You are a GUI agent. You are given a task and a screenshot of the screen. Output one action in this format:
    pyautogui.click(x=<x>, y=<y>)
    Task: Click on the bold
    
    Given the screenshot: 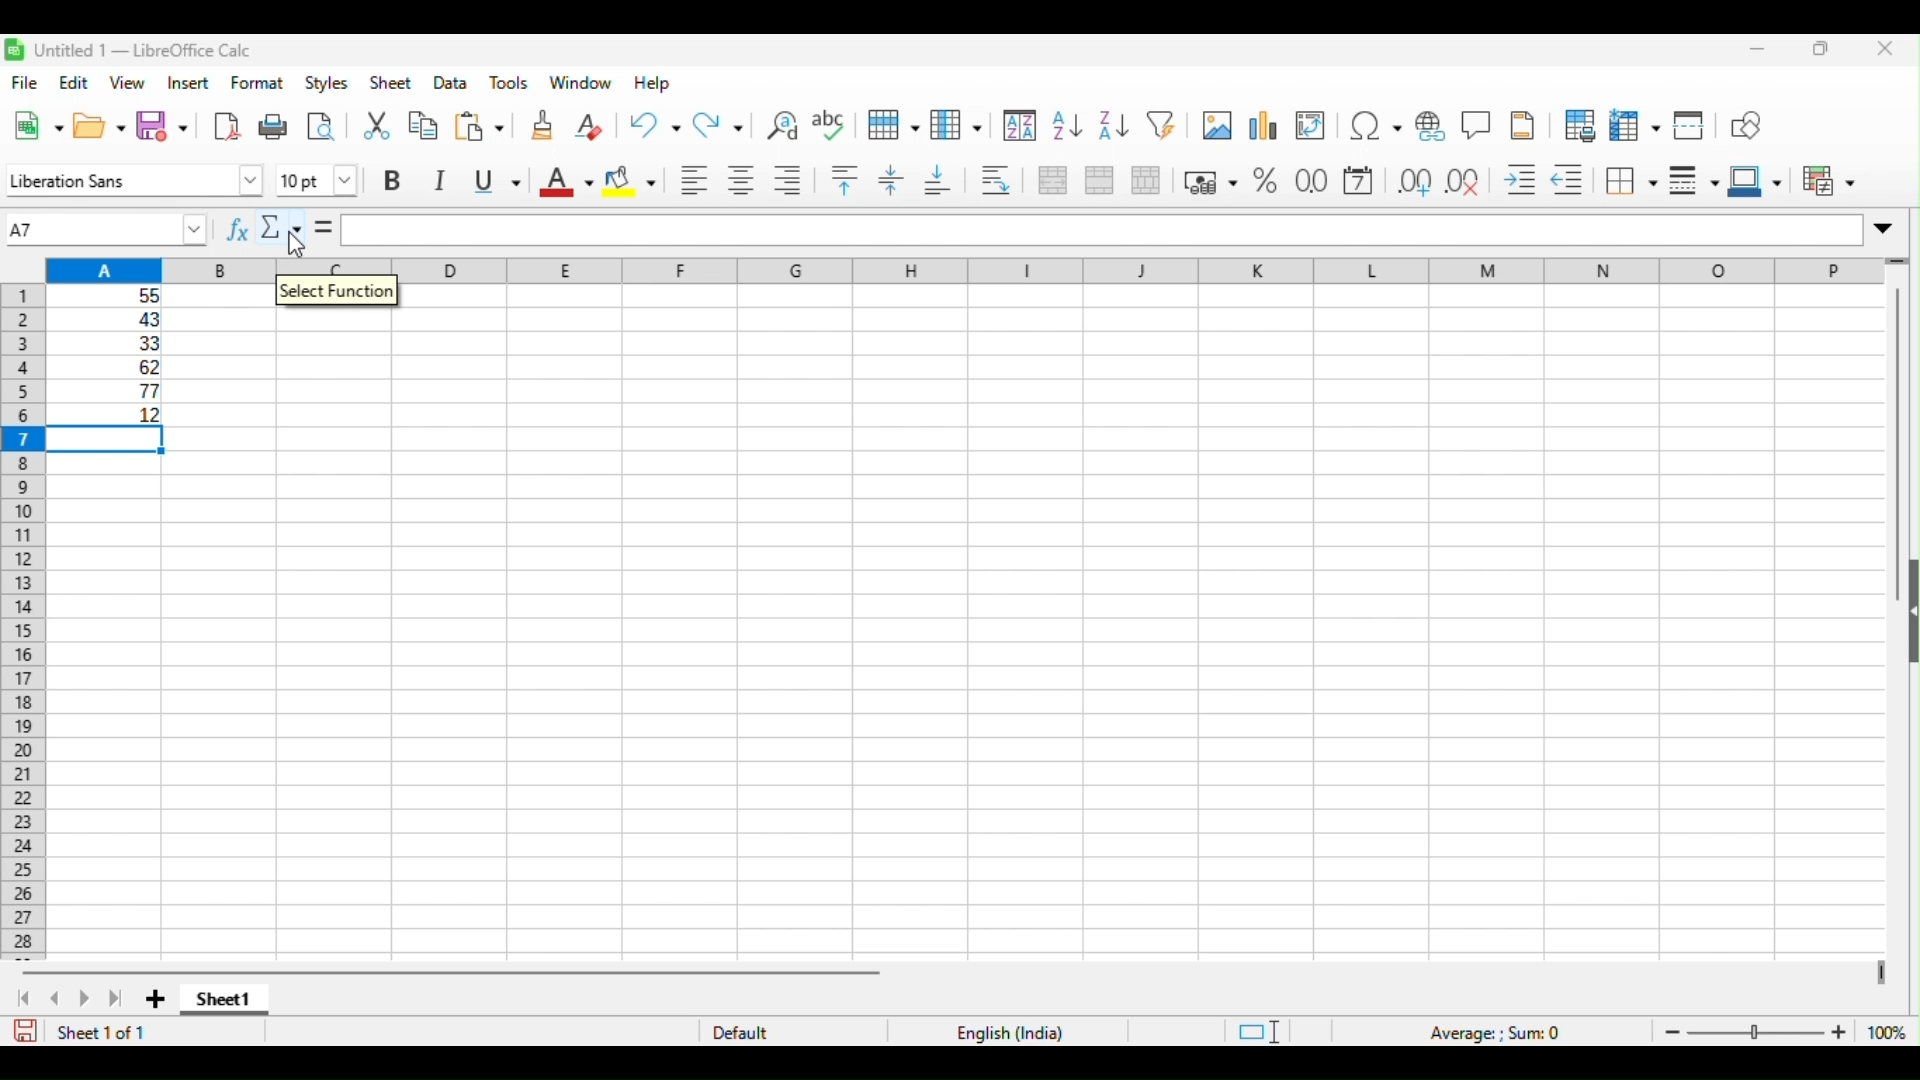 What is the action you would take?
    pyautogui.click(x=396, y=180)
    